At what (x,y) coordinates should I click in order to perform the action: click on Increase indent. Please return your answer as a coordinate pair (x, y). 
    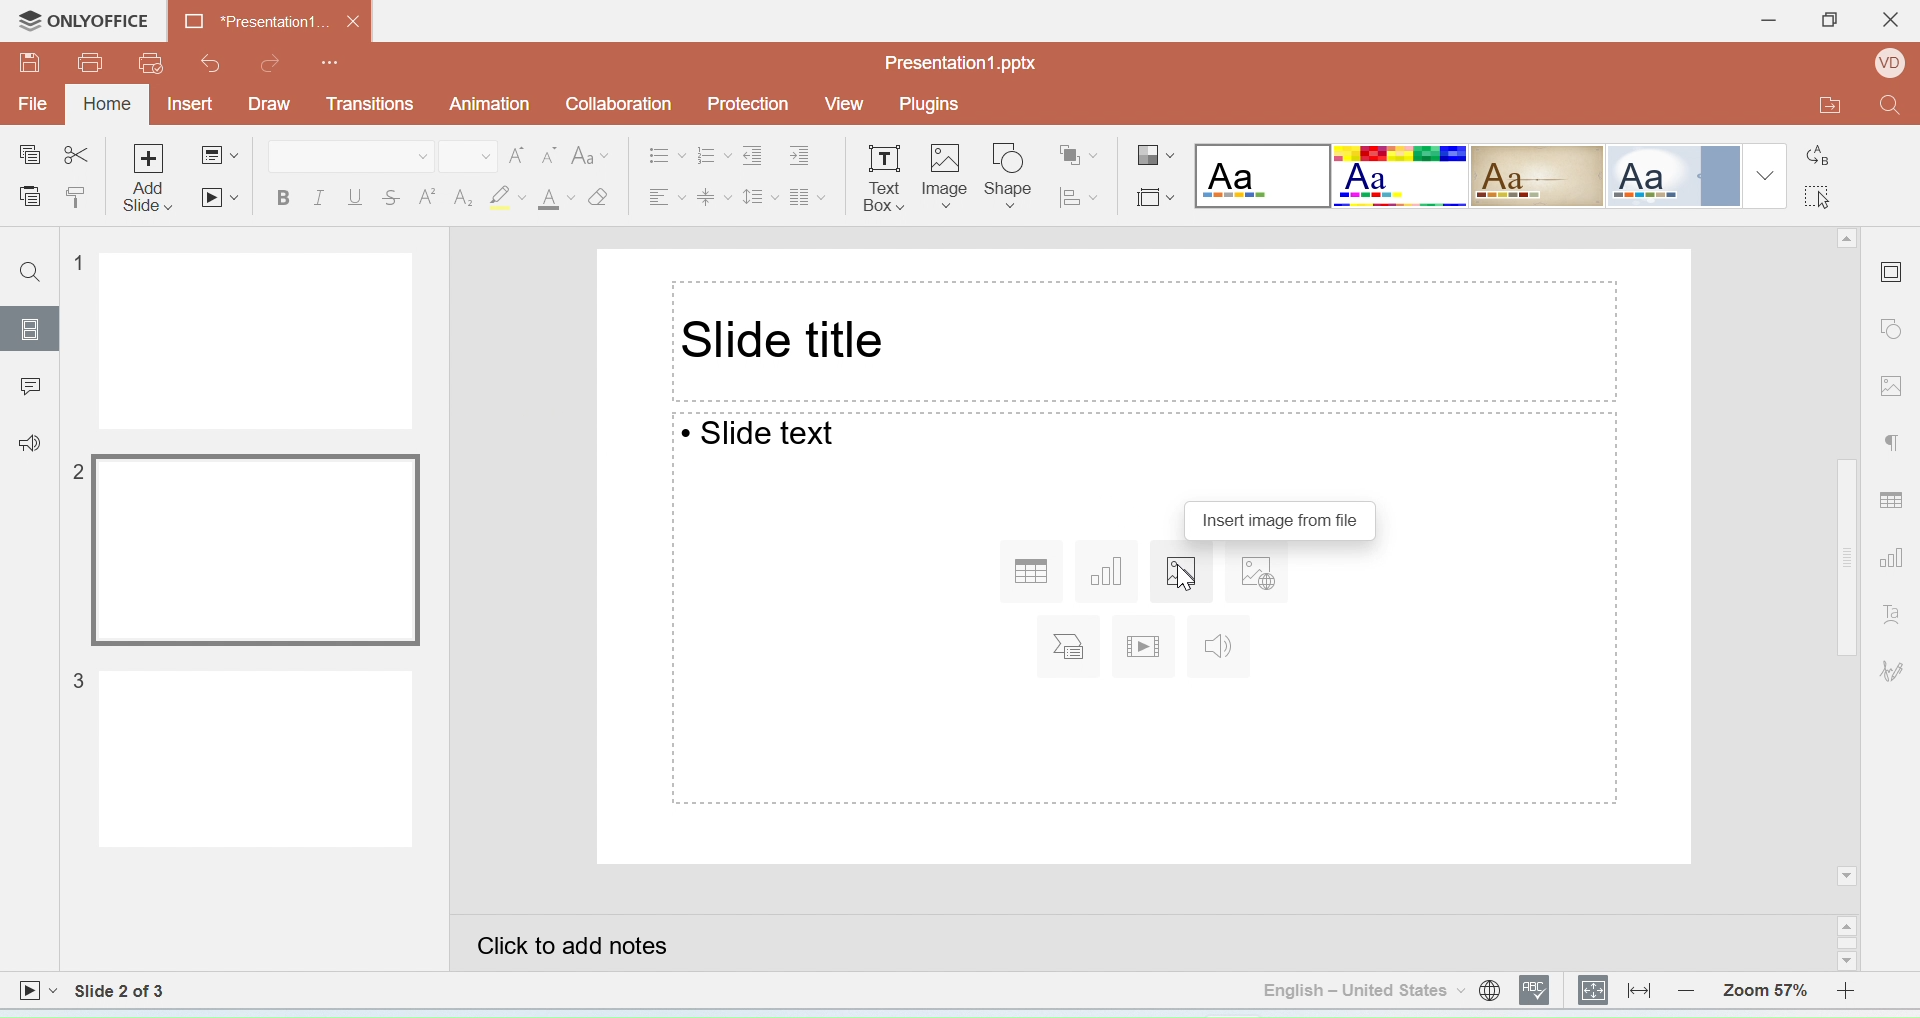
    Looking at the image, I should click on (809, 152).